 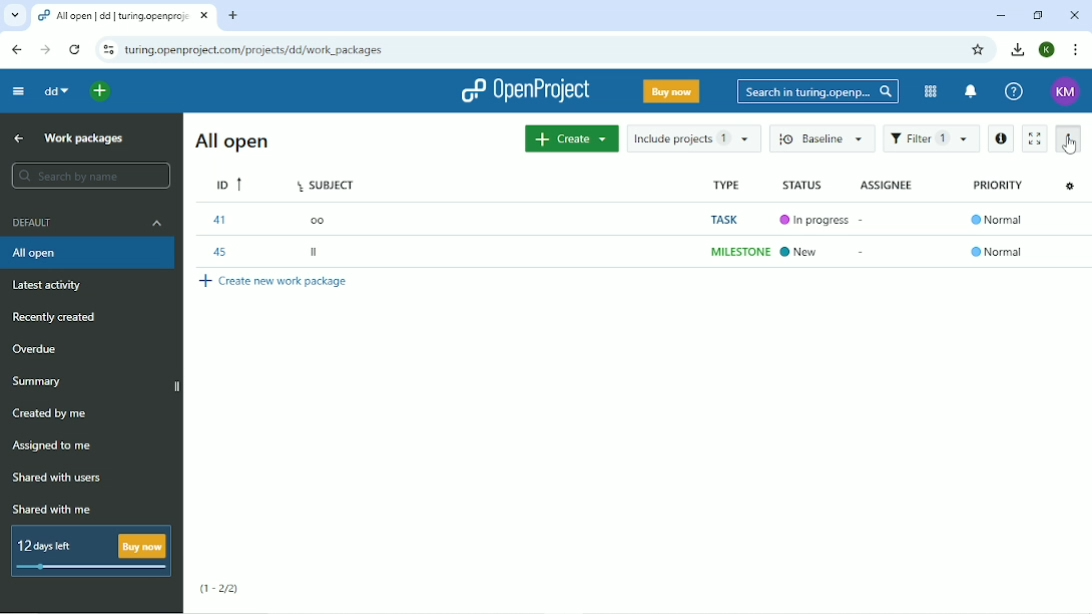 I want to click on More actions, so click(x=1068, y=140).